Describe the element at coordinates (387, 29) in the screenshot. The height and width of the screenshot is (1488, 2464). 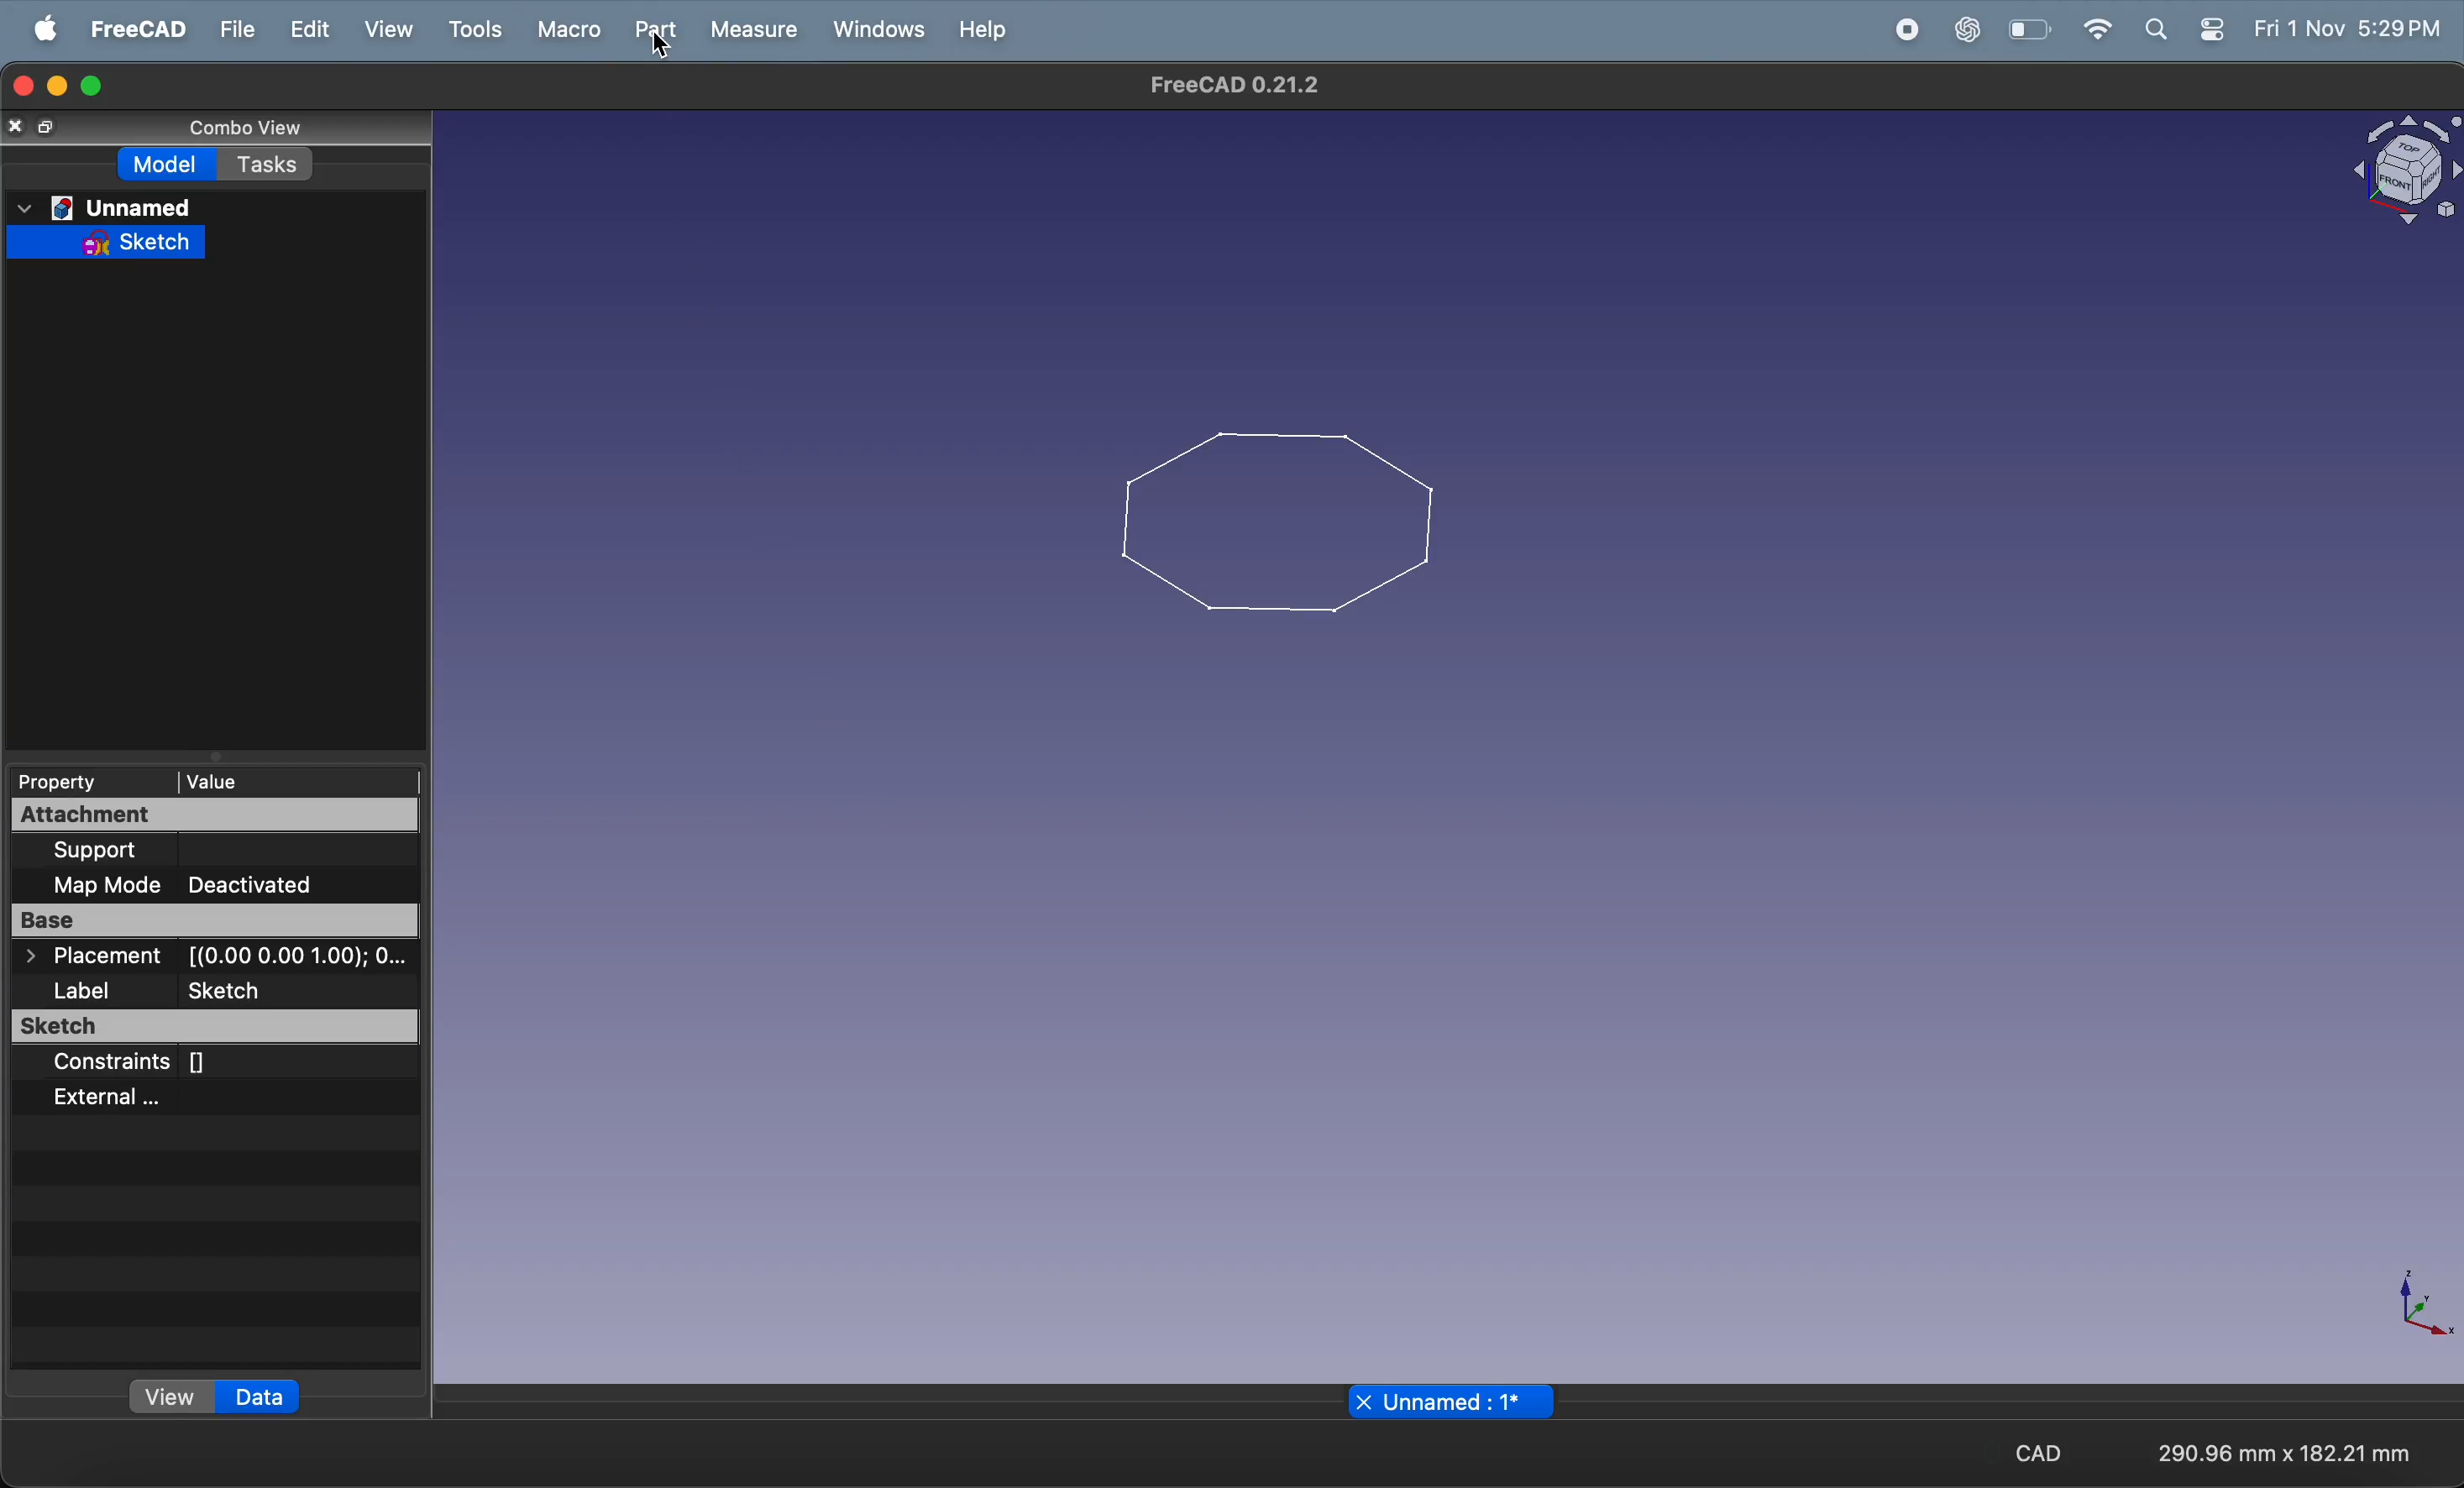
I see `view` at that location.